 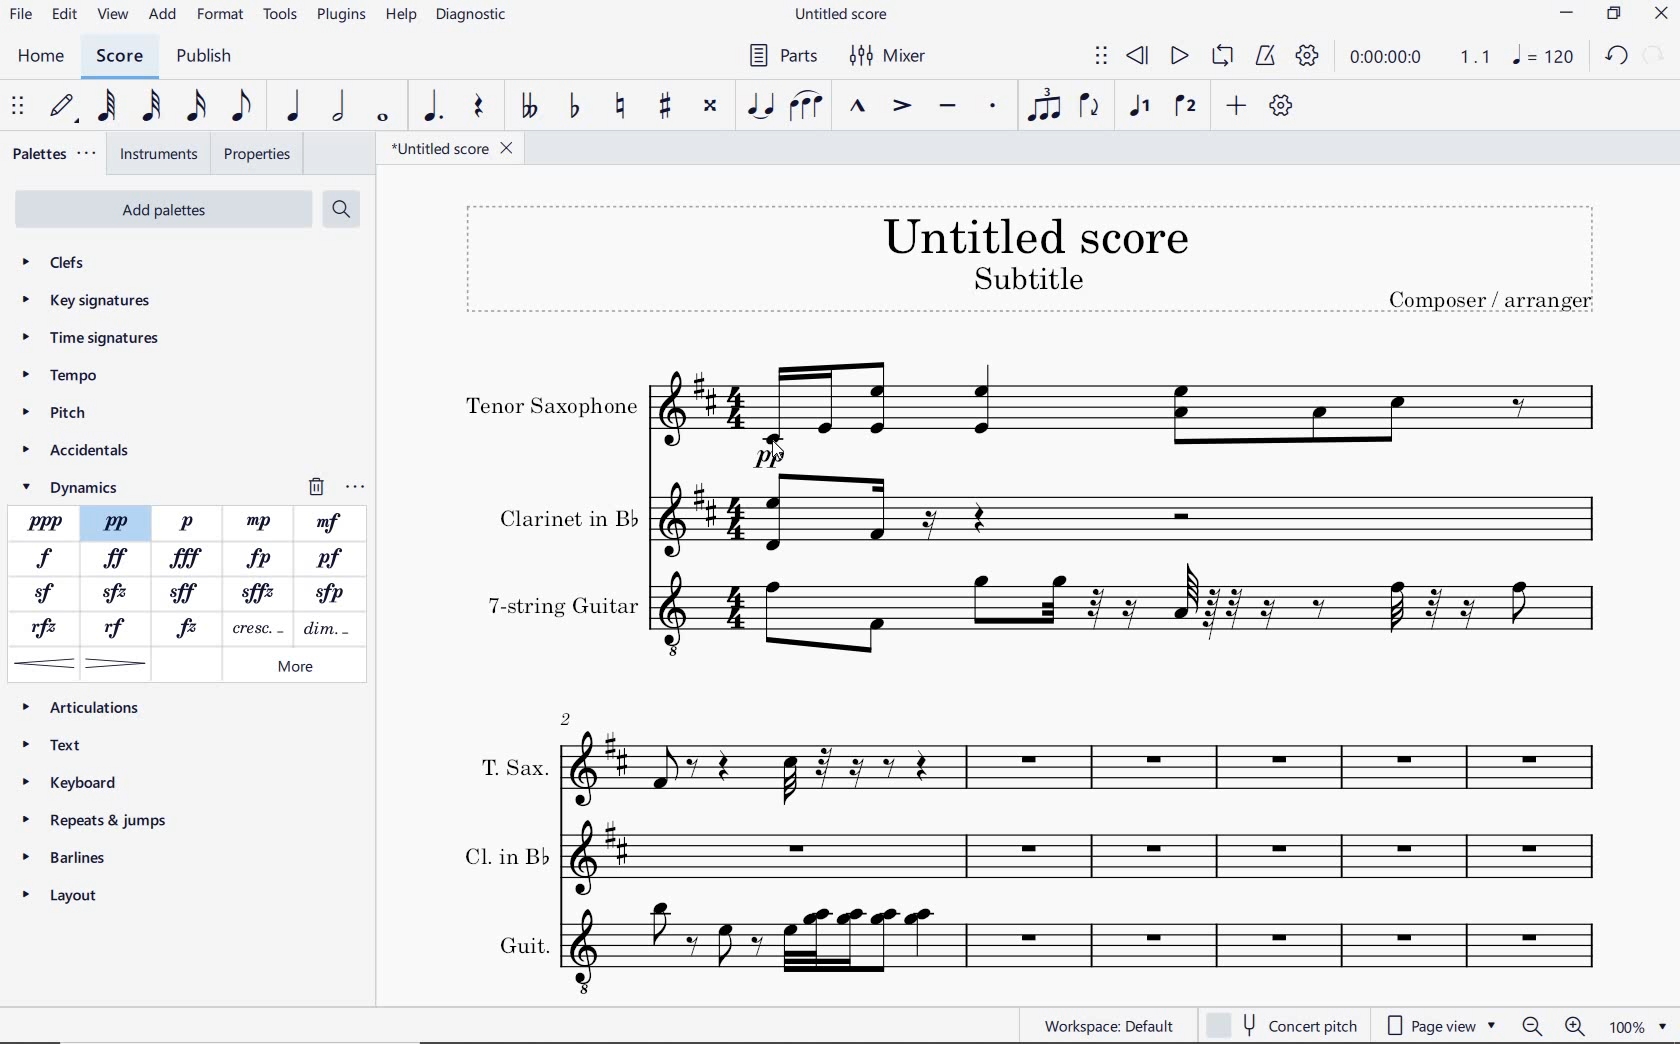 I want to click on plugins, so click(x=343, y=16).